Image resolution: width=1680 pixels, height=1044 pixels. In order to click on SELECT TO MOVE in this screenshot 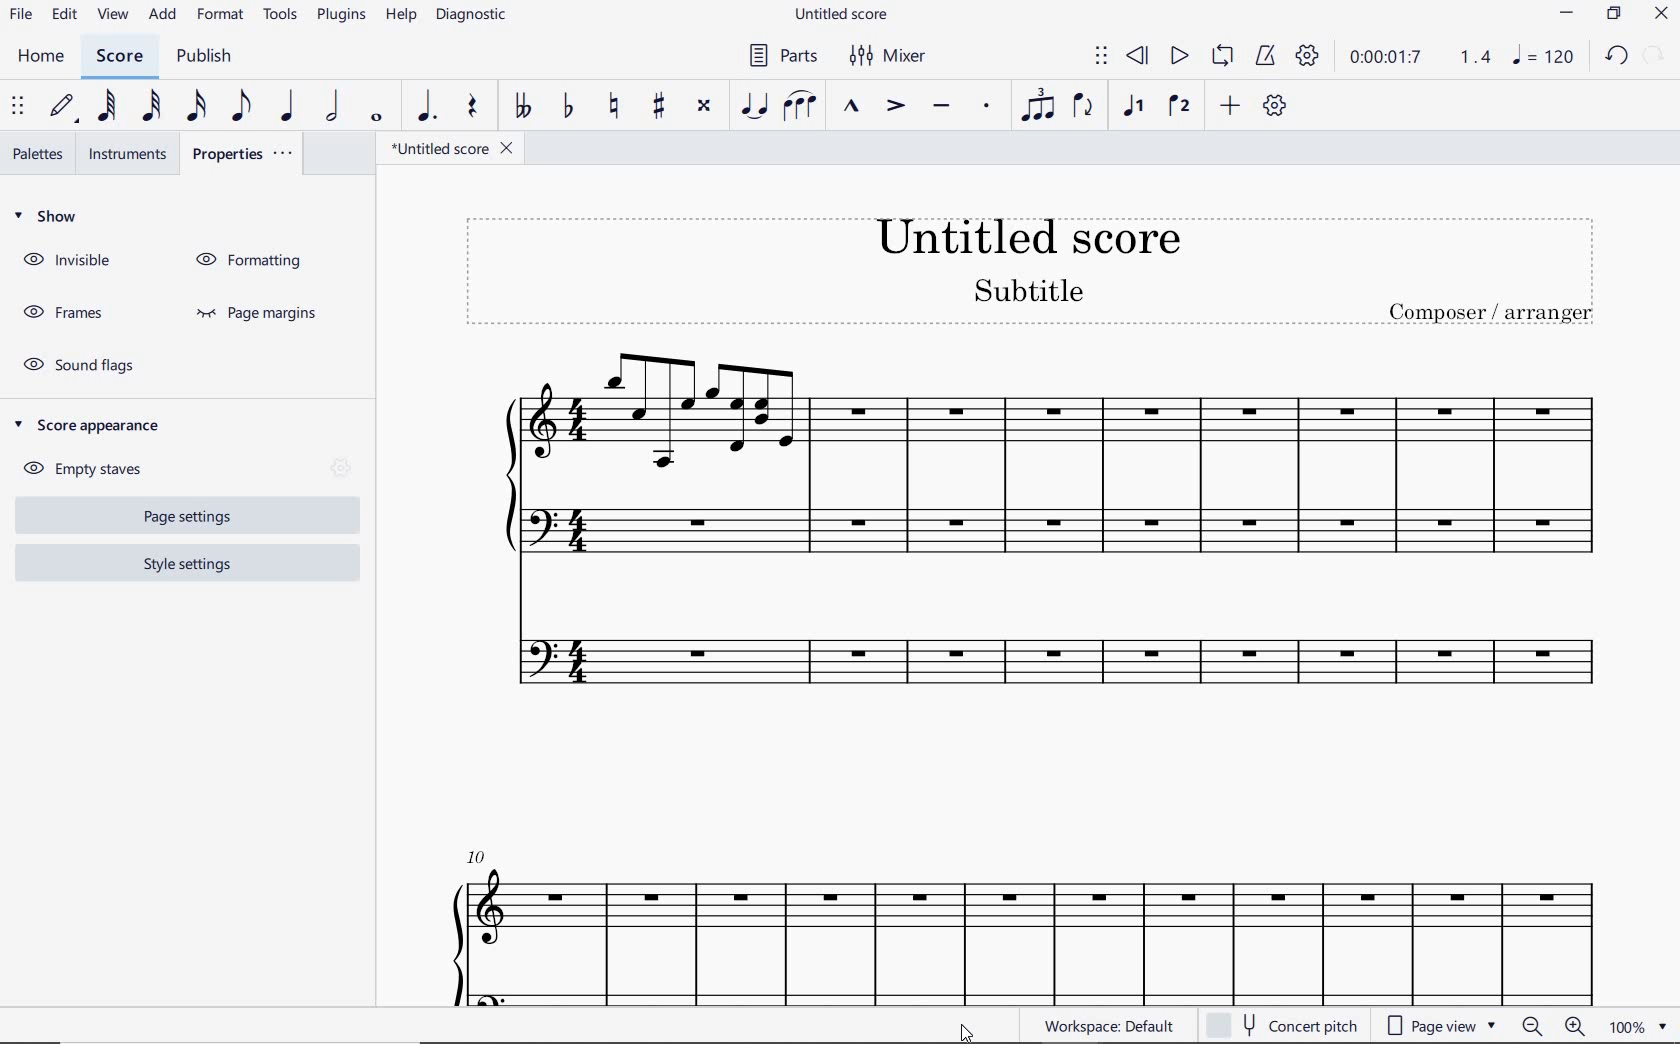, I will do `click(1102, 56)`.